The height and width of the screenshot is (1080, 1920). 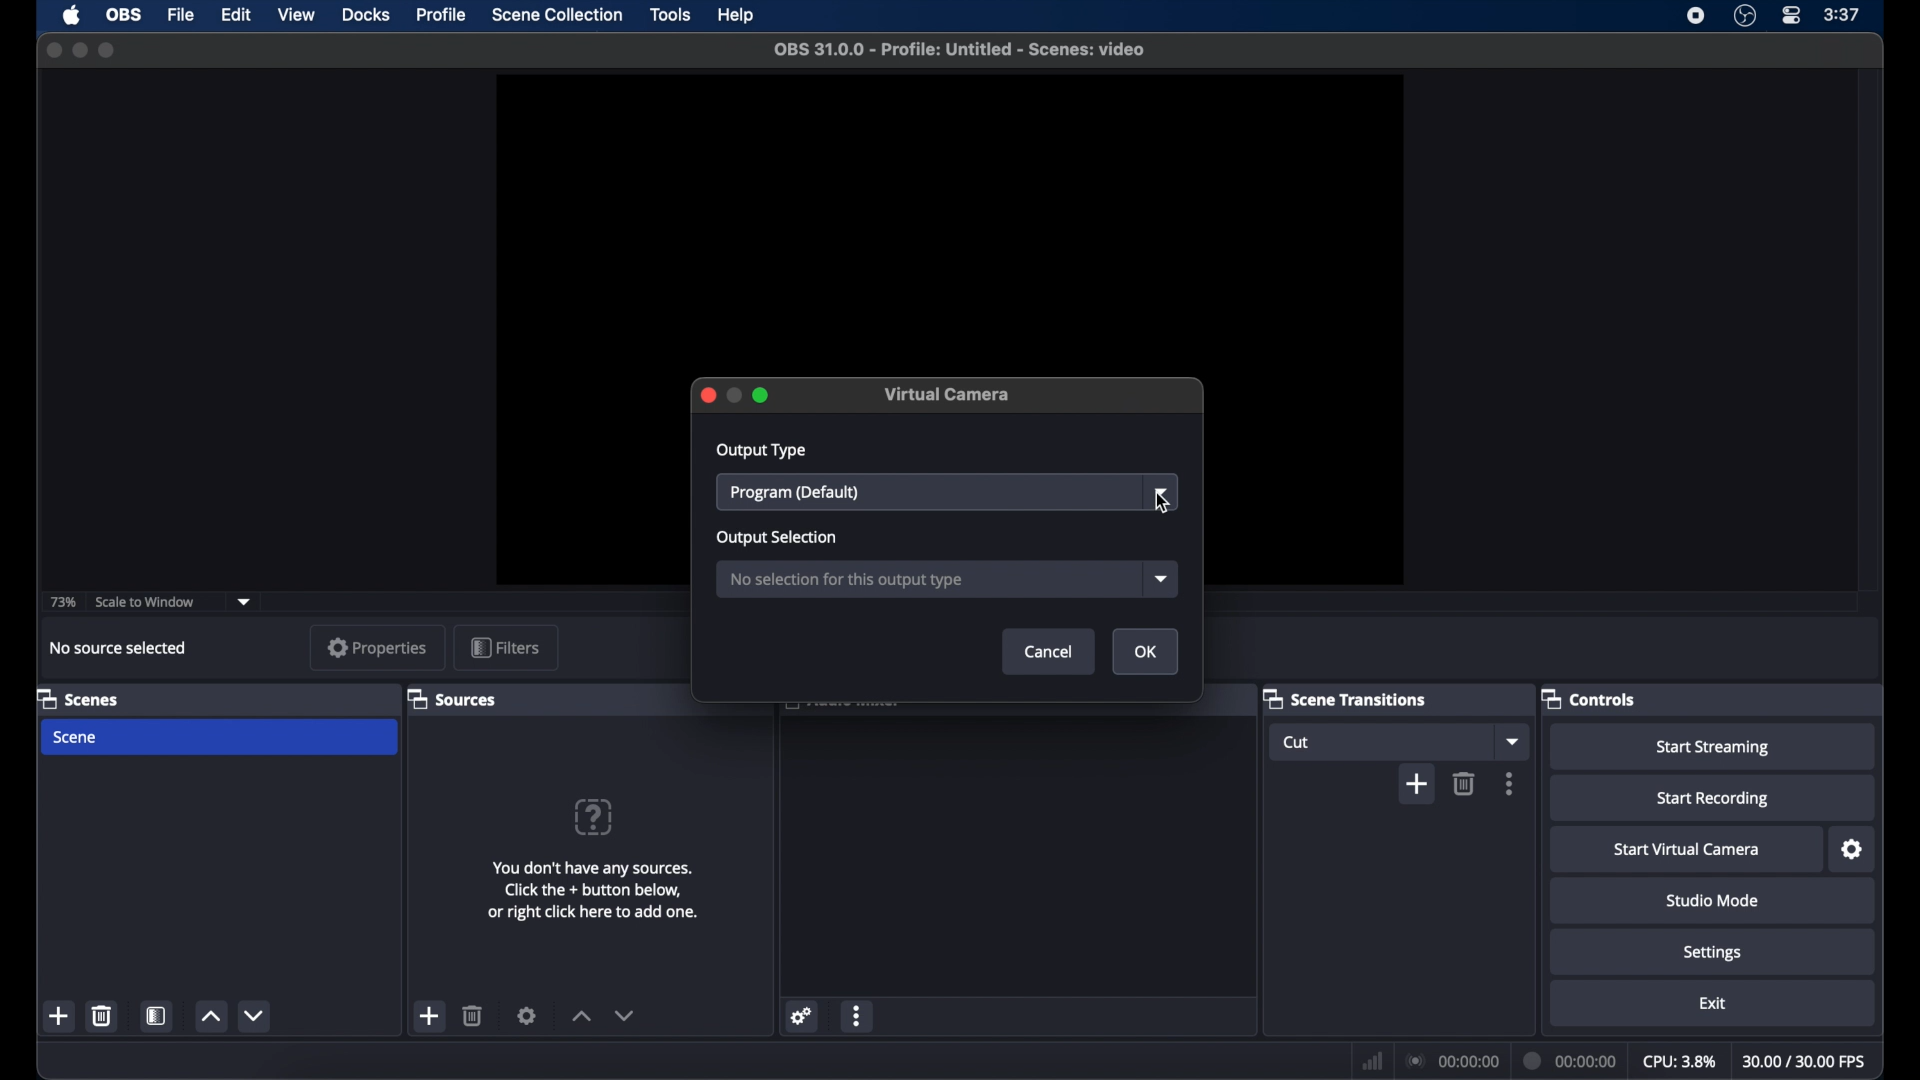 I want to click on sources, so click(x=451, y=699).